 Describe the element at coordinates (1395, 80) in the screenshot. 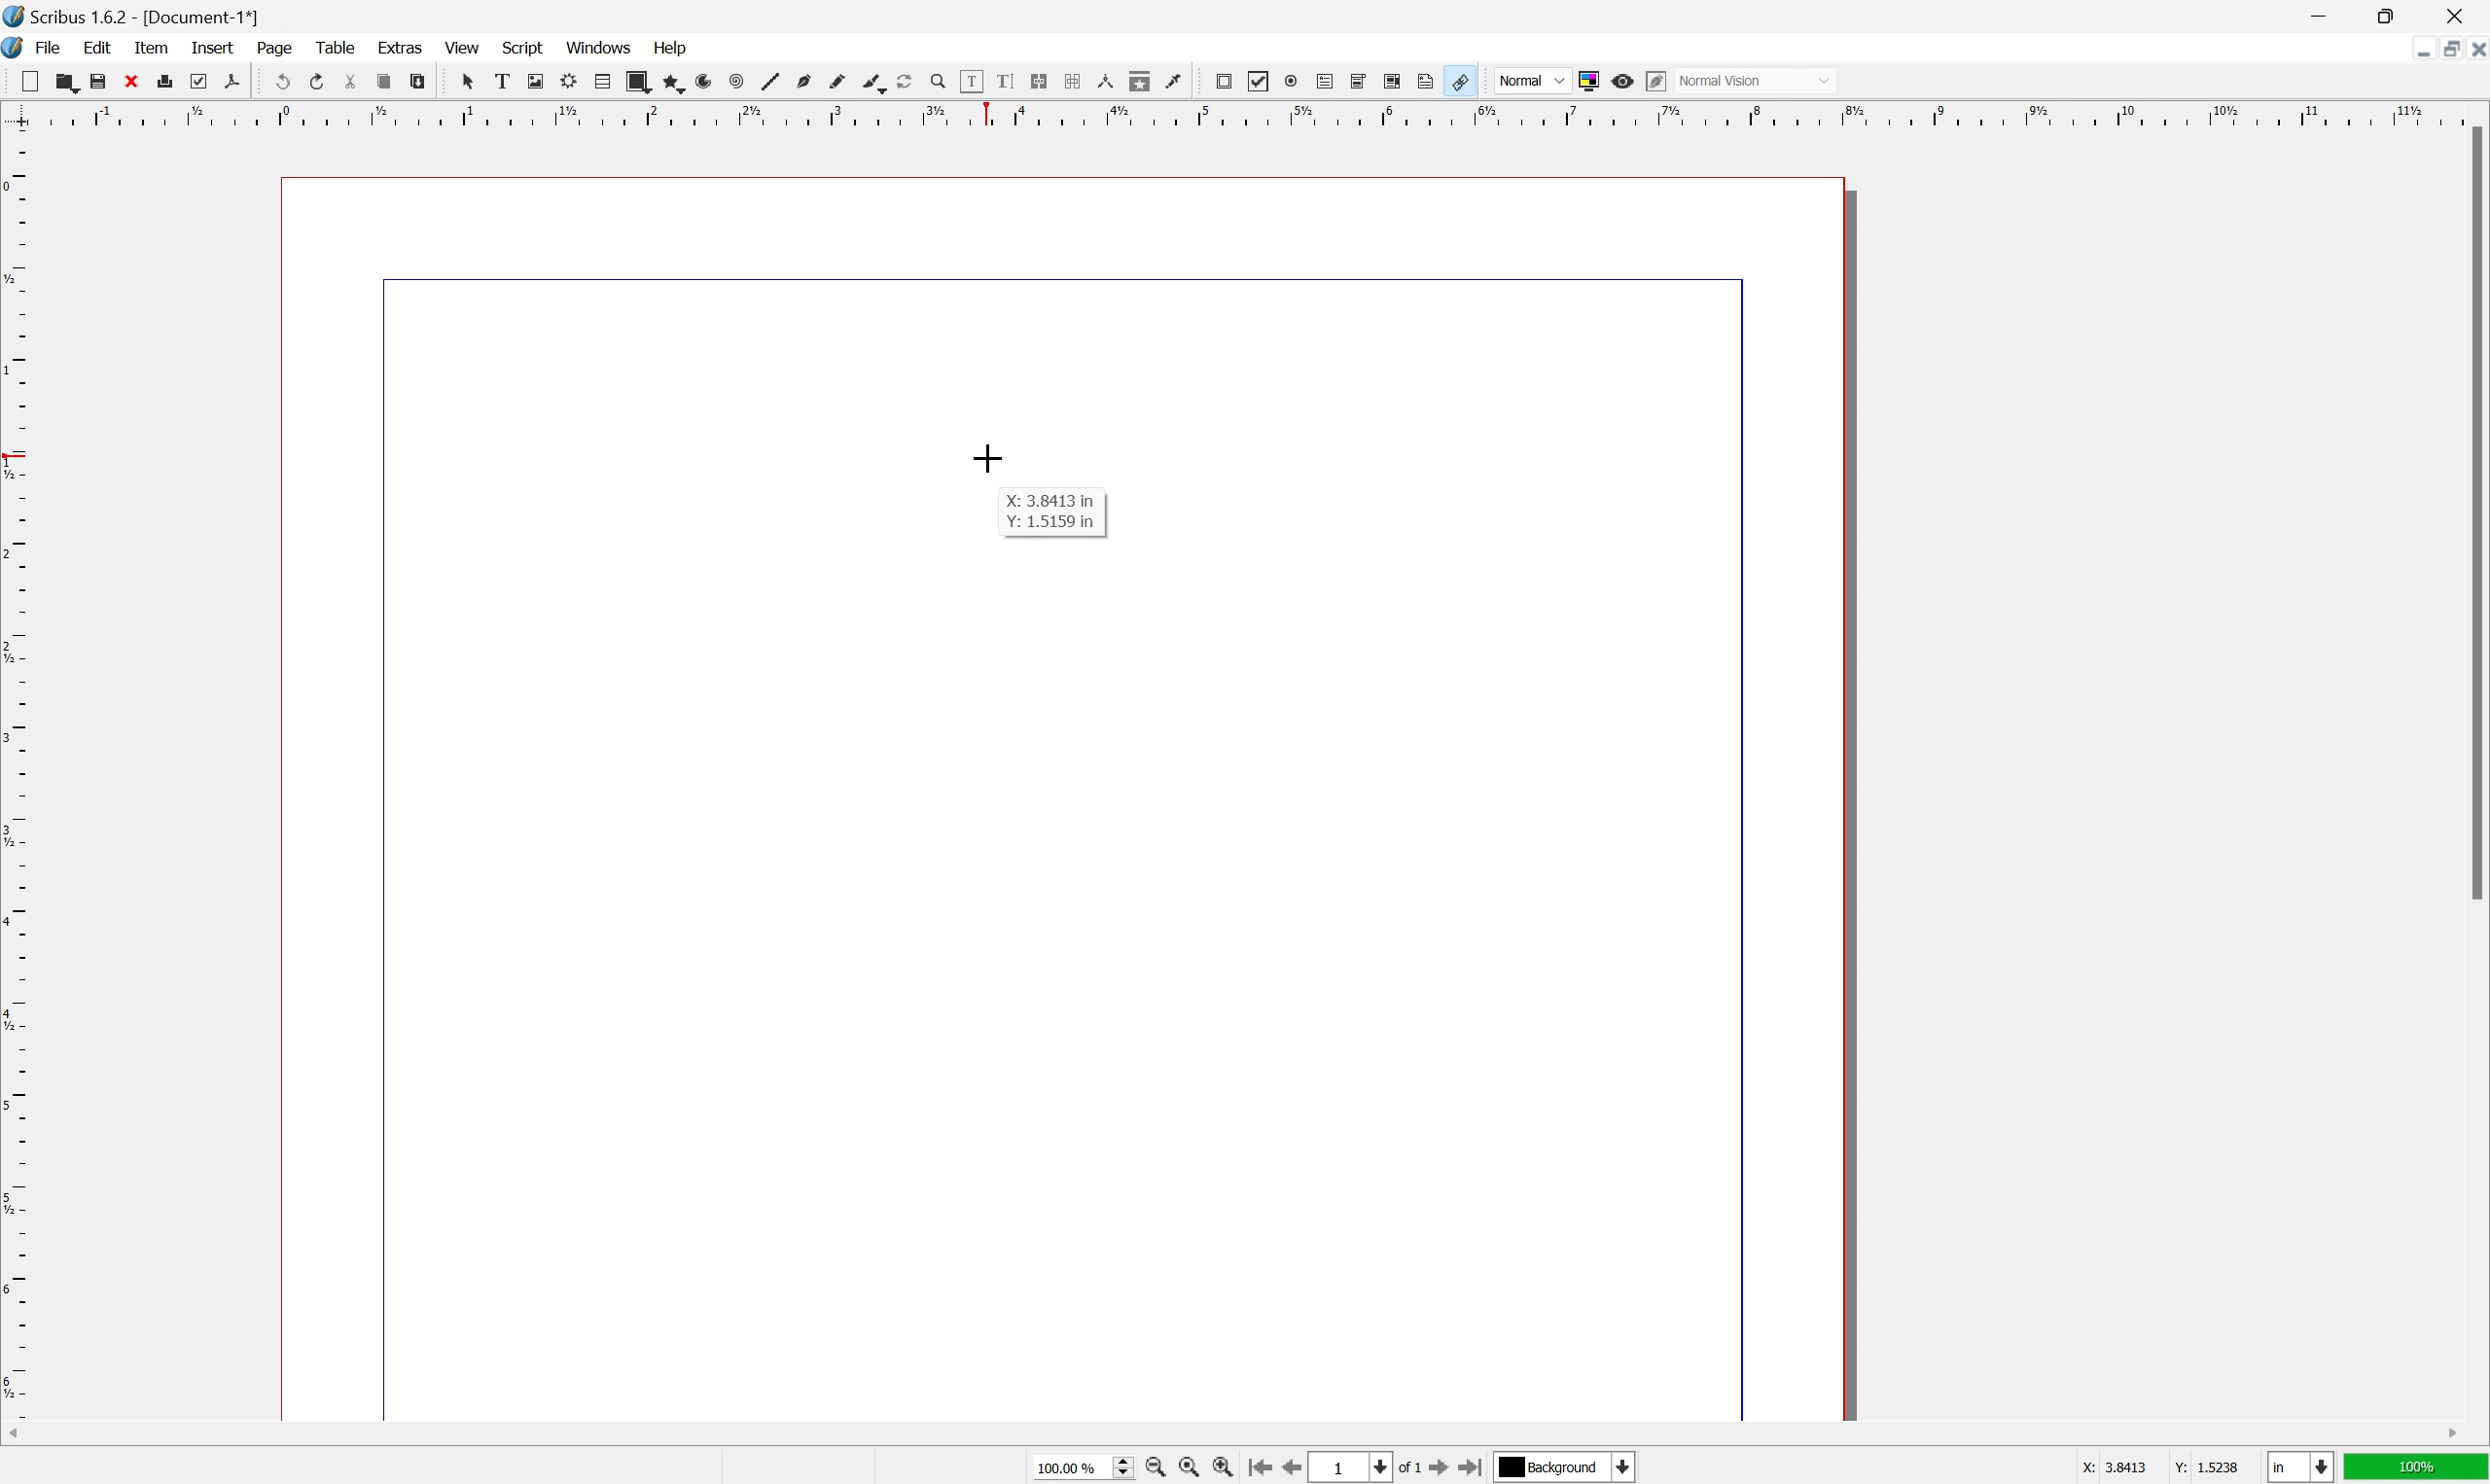

I see `pdf list box` at that location.